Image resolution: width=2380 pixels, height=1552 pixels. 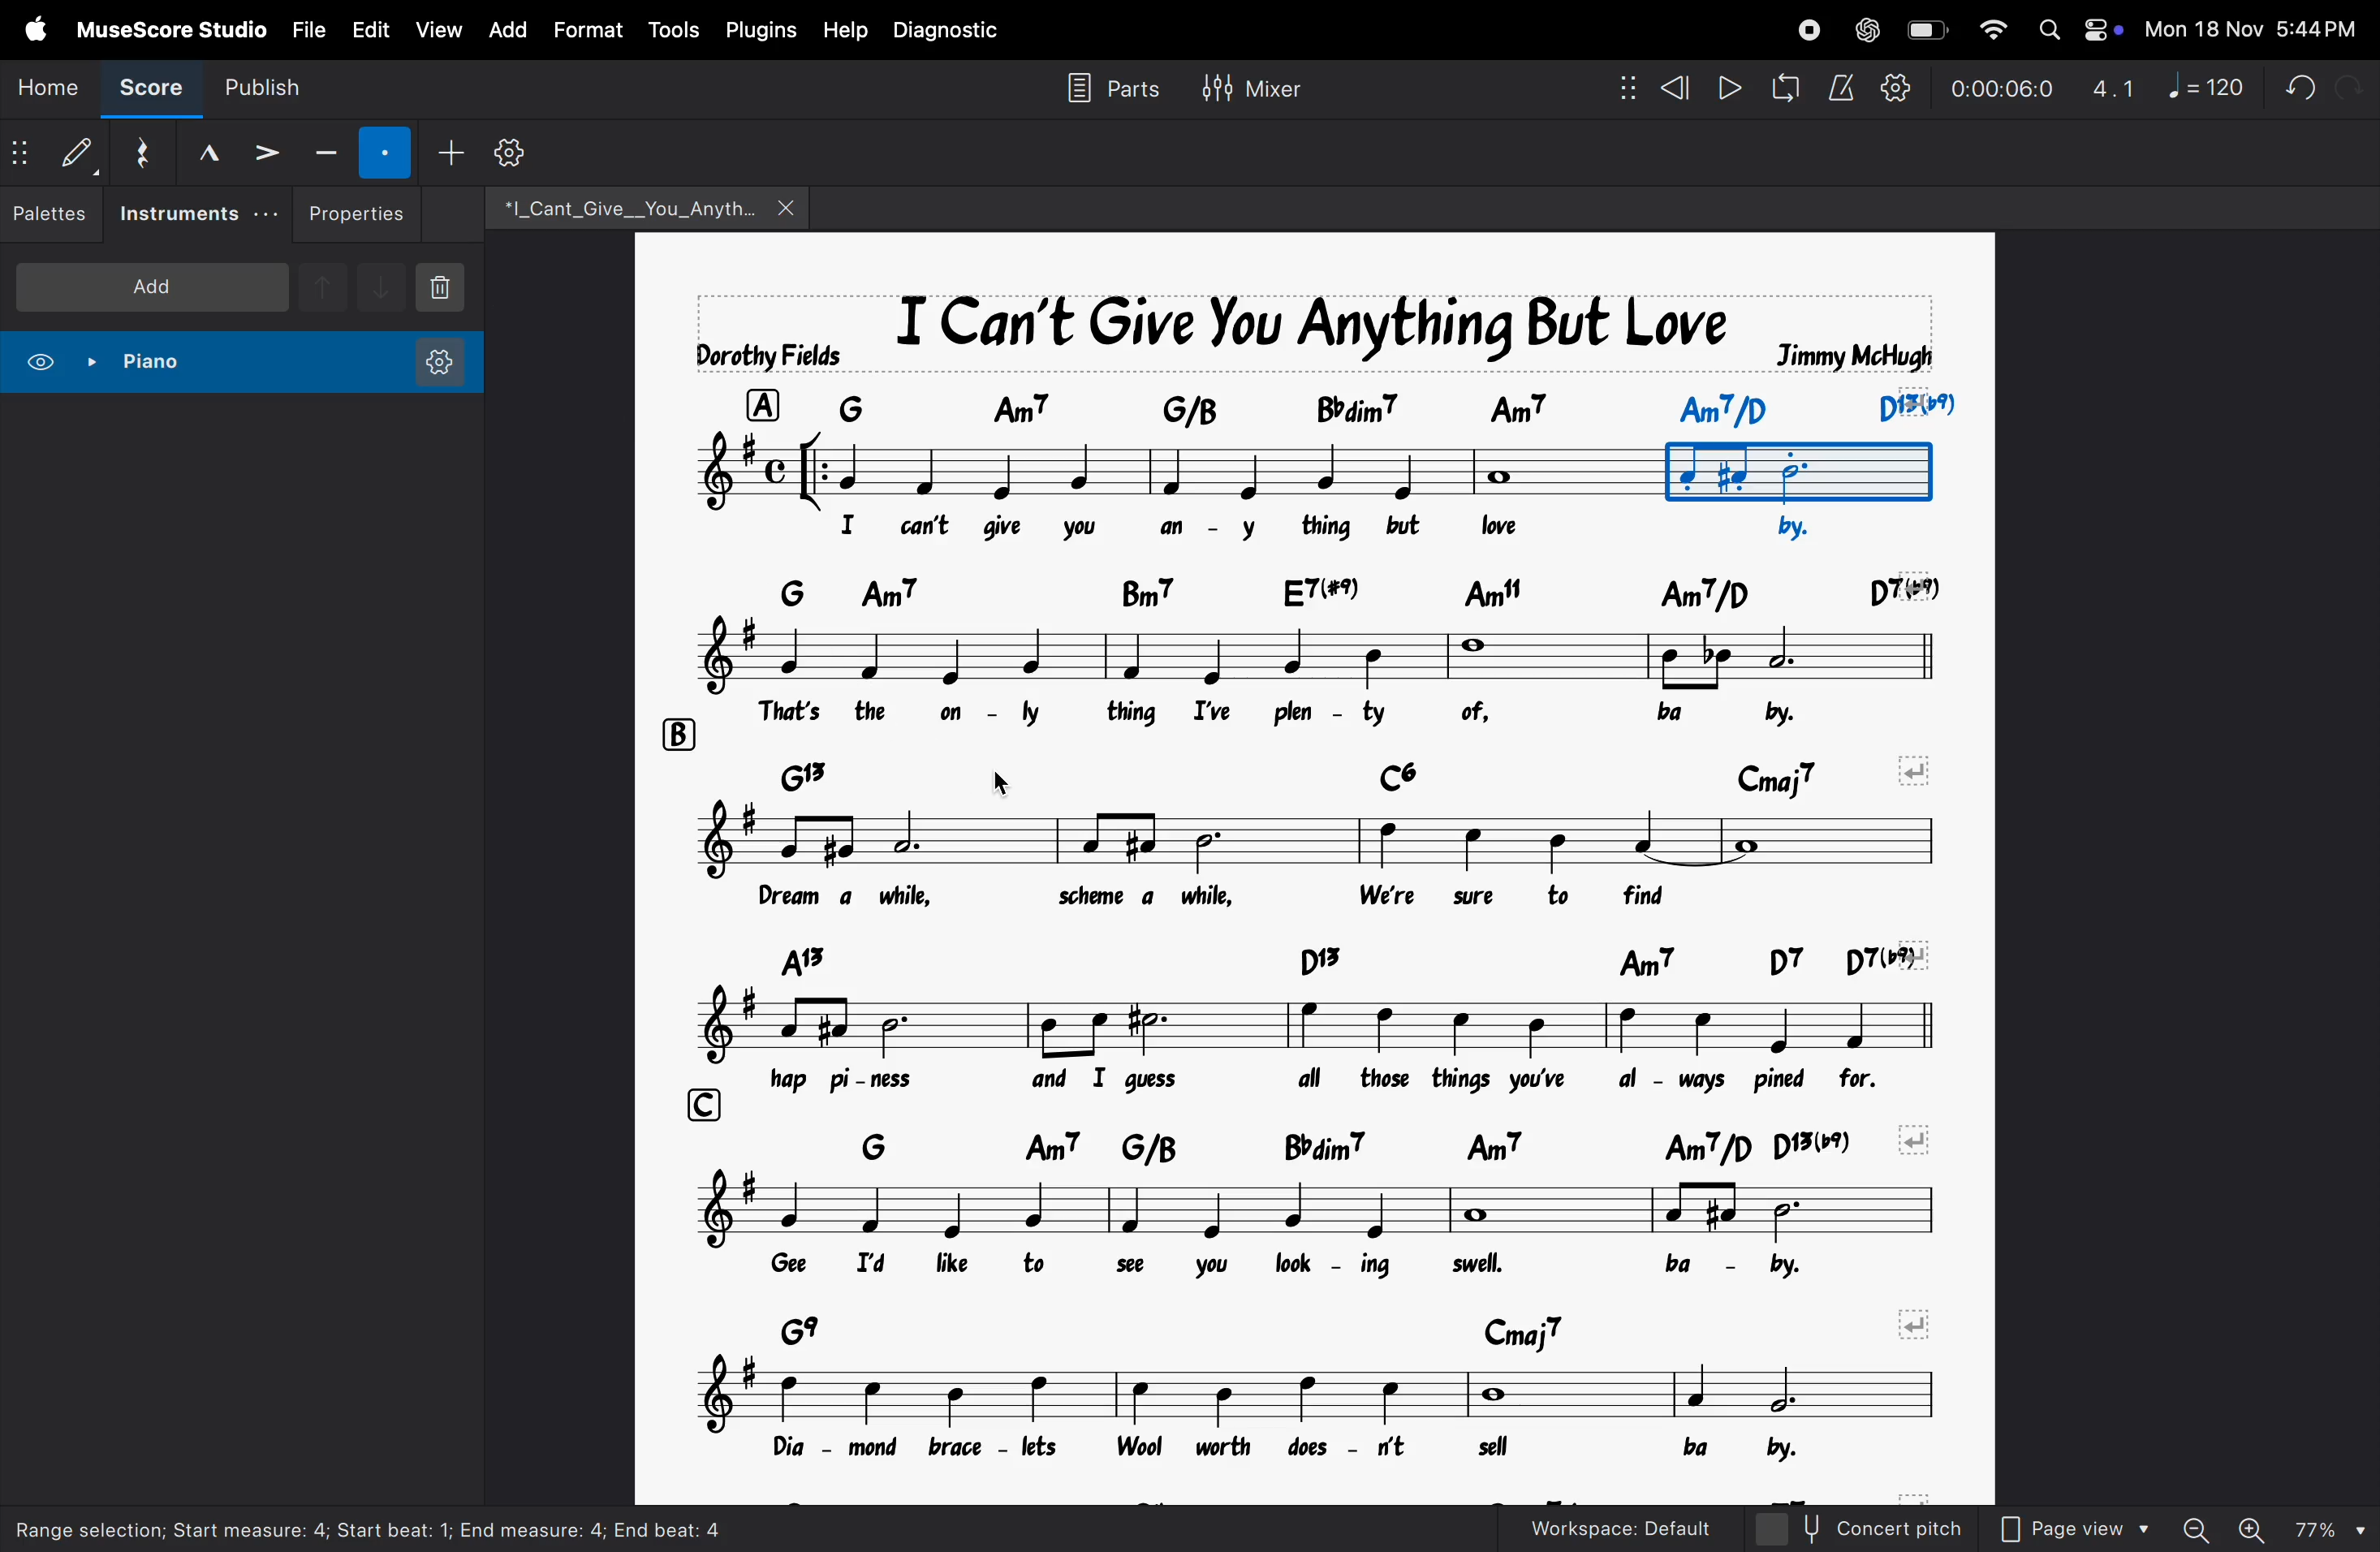 What do you see at coordinates (1857, 1527) in the screenshot?
I see `concert pitch` at bounding box center [1857, 1527].